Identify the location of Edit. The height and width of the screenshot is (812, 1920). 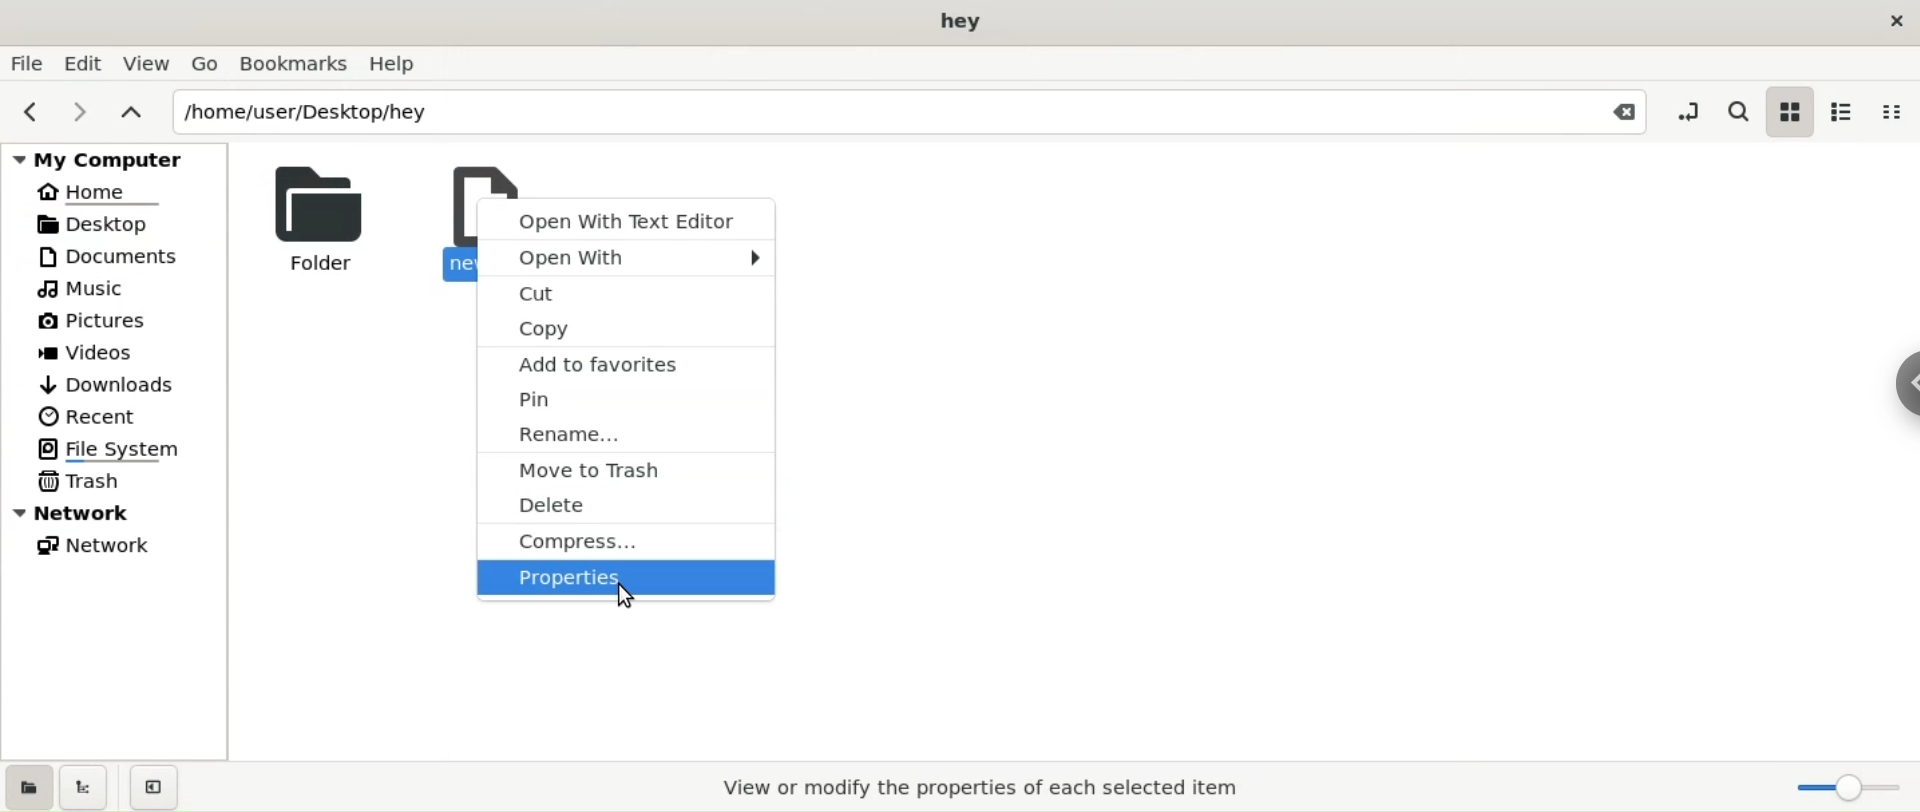
(87, 62).